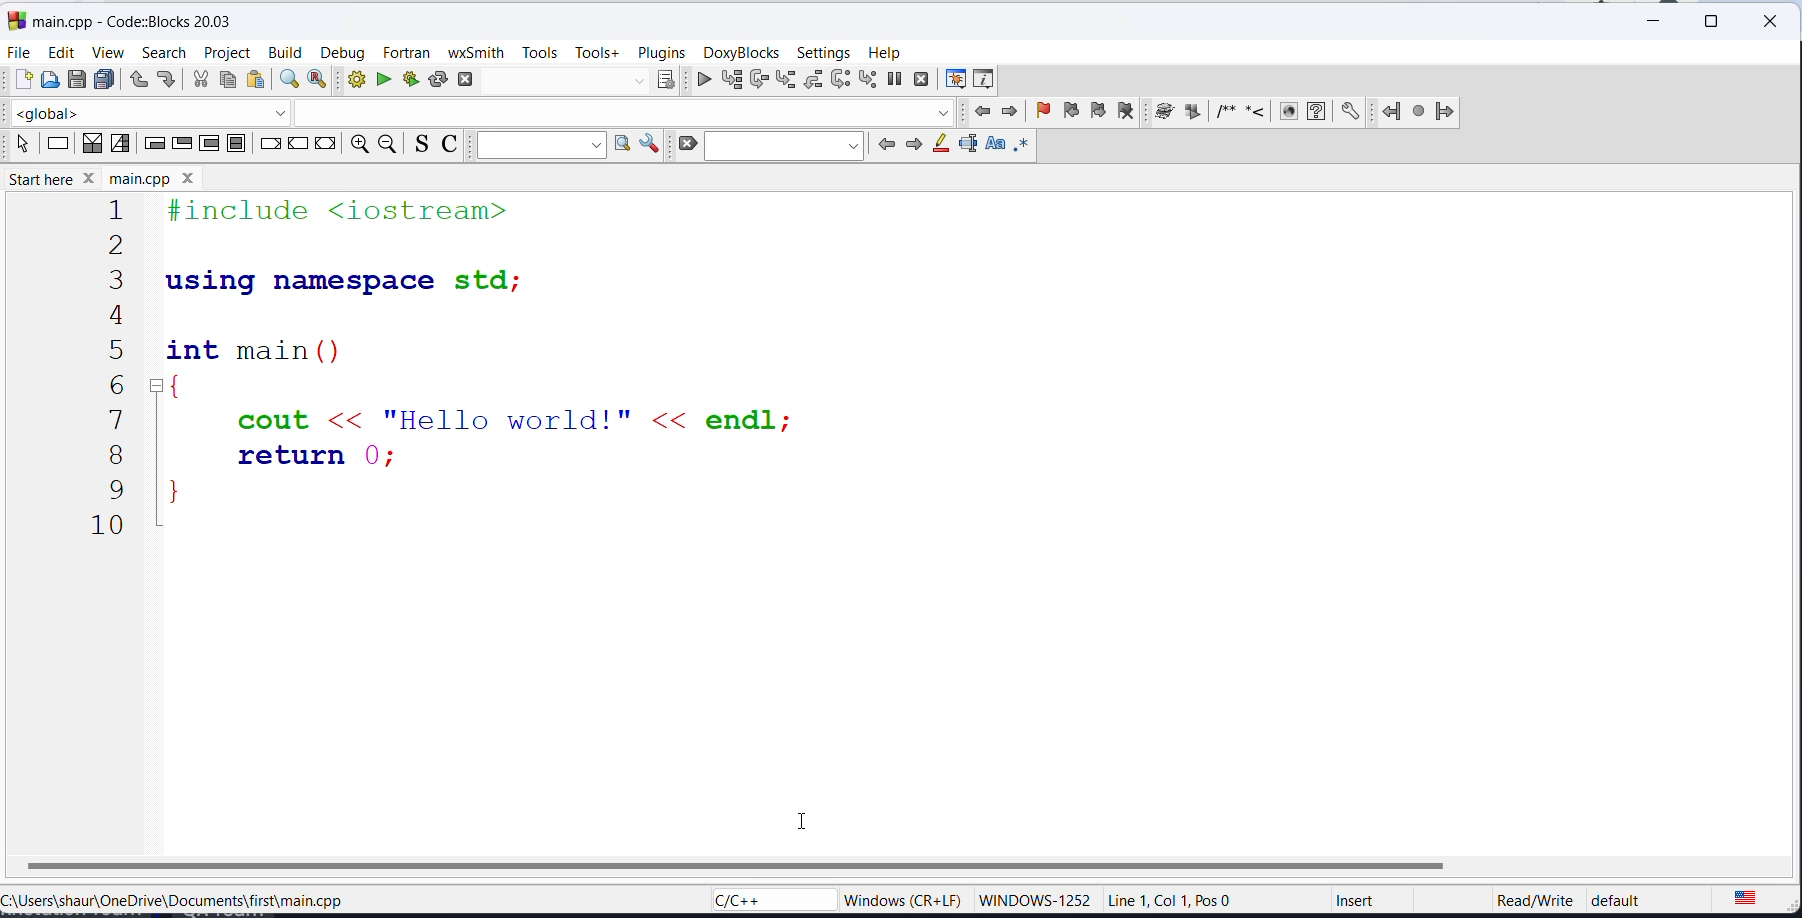 The image size is (1802, 918). What do you see at coordinates (1447, 111) in the screenshot?
I see `jump forward` at bounding box center [1447, 111].